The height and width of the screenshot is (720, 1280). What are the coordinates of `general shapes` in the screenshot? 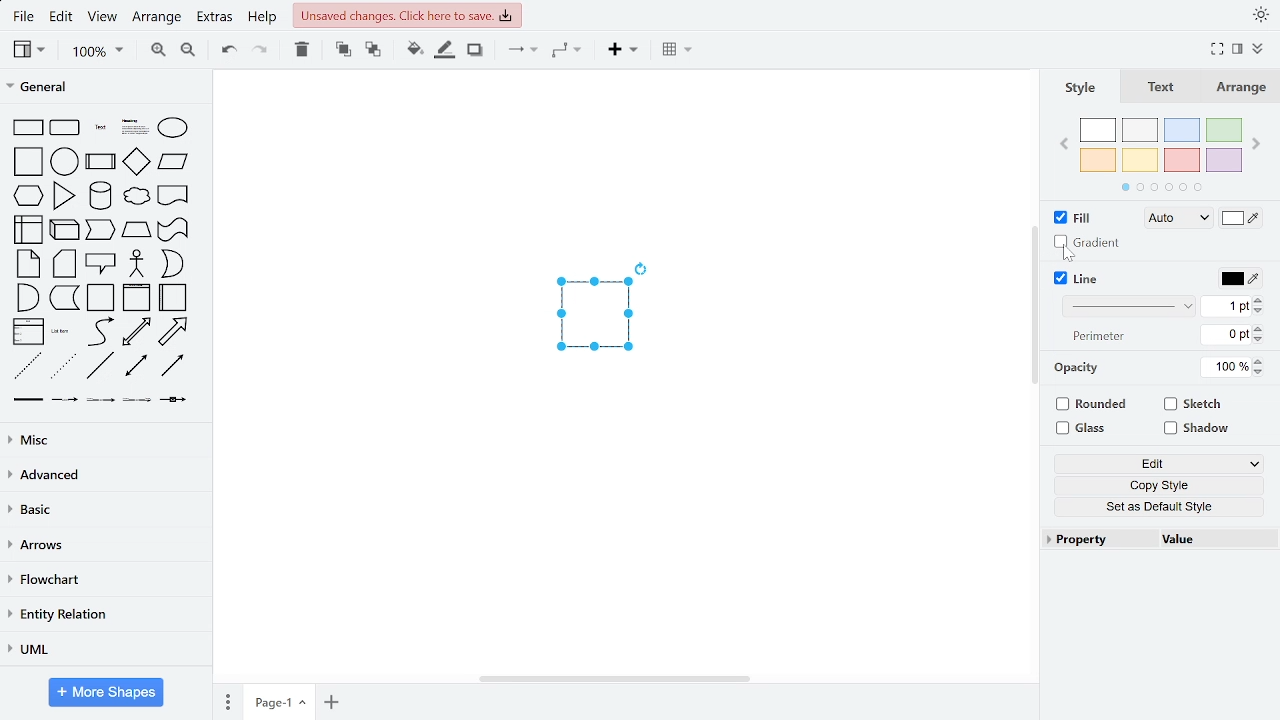 It's located at (134, 365).